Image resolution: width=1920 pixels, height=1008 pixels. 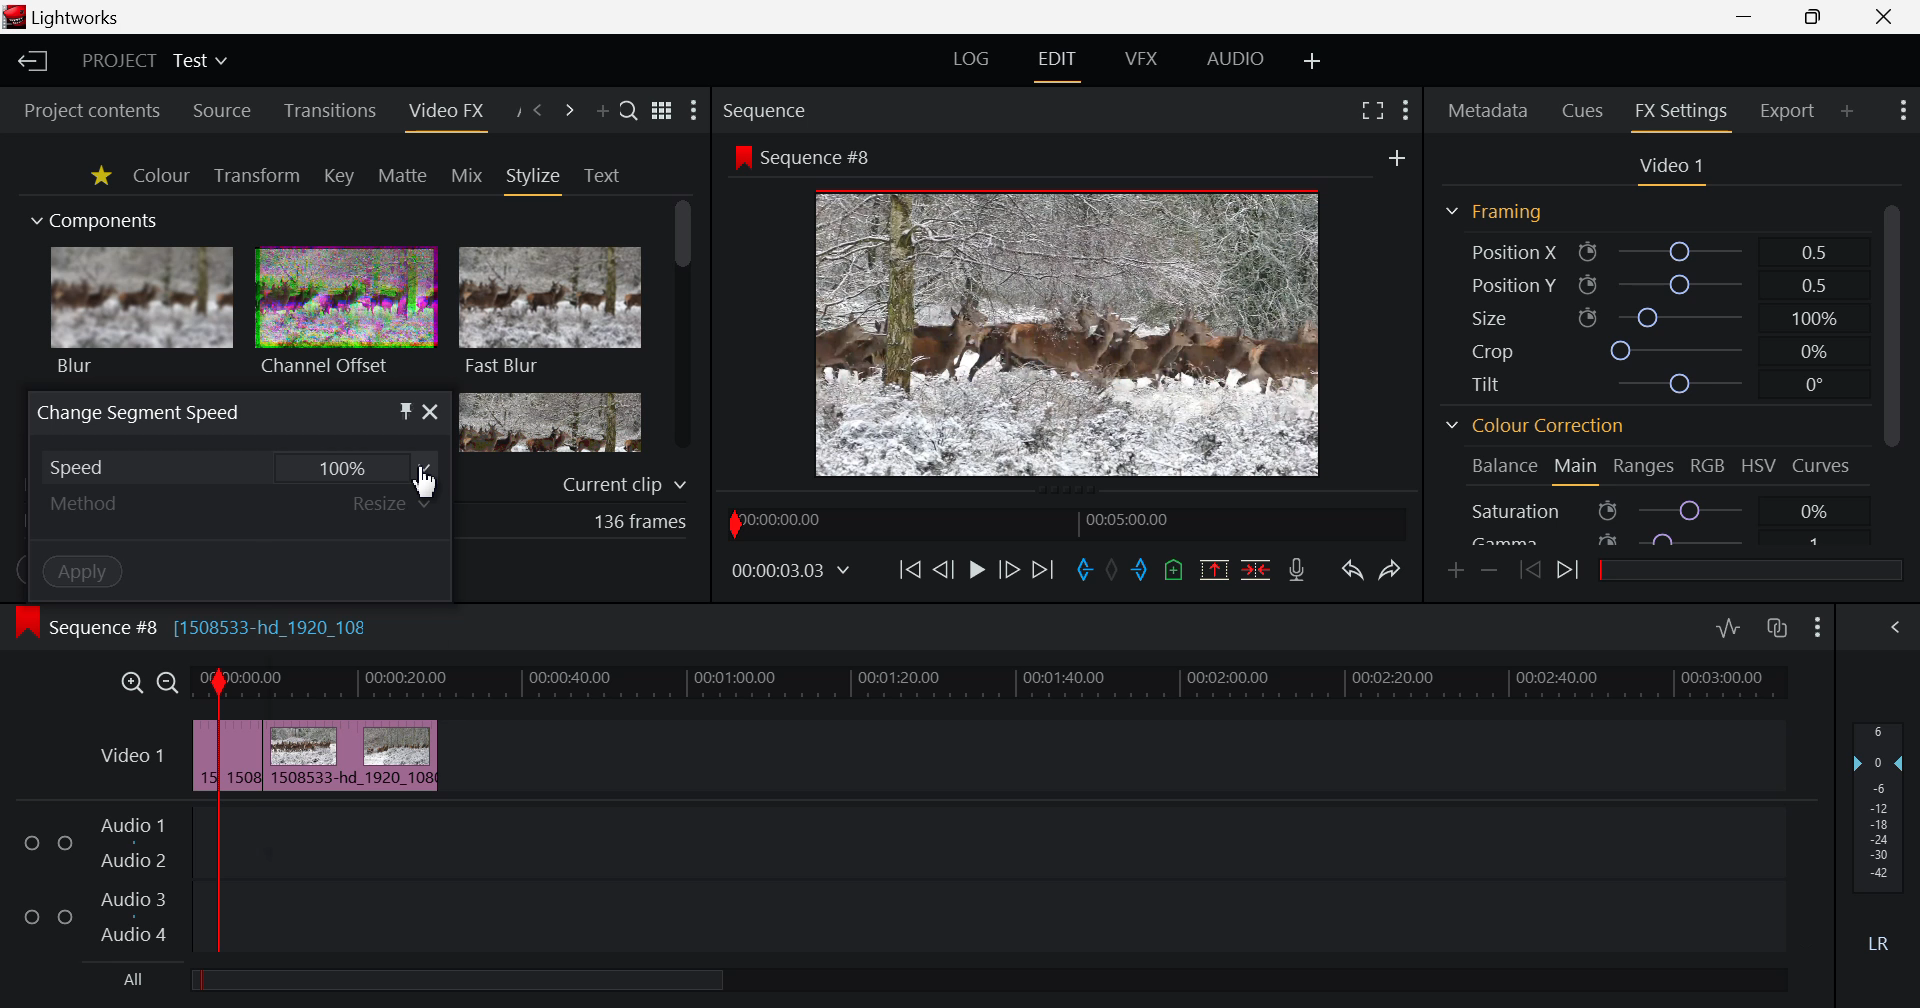 I want to click on Inserted Clip, so click(x=343, y=755).